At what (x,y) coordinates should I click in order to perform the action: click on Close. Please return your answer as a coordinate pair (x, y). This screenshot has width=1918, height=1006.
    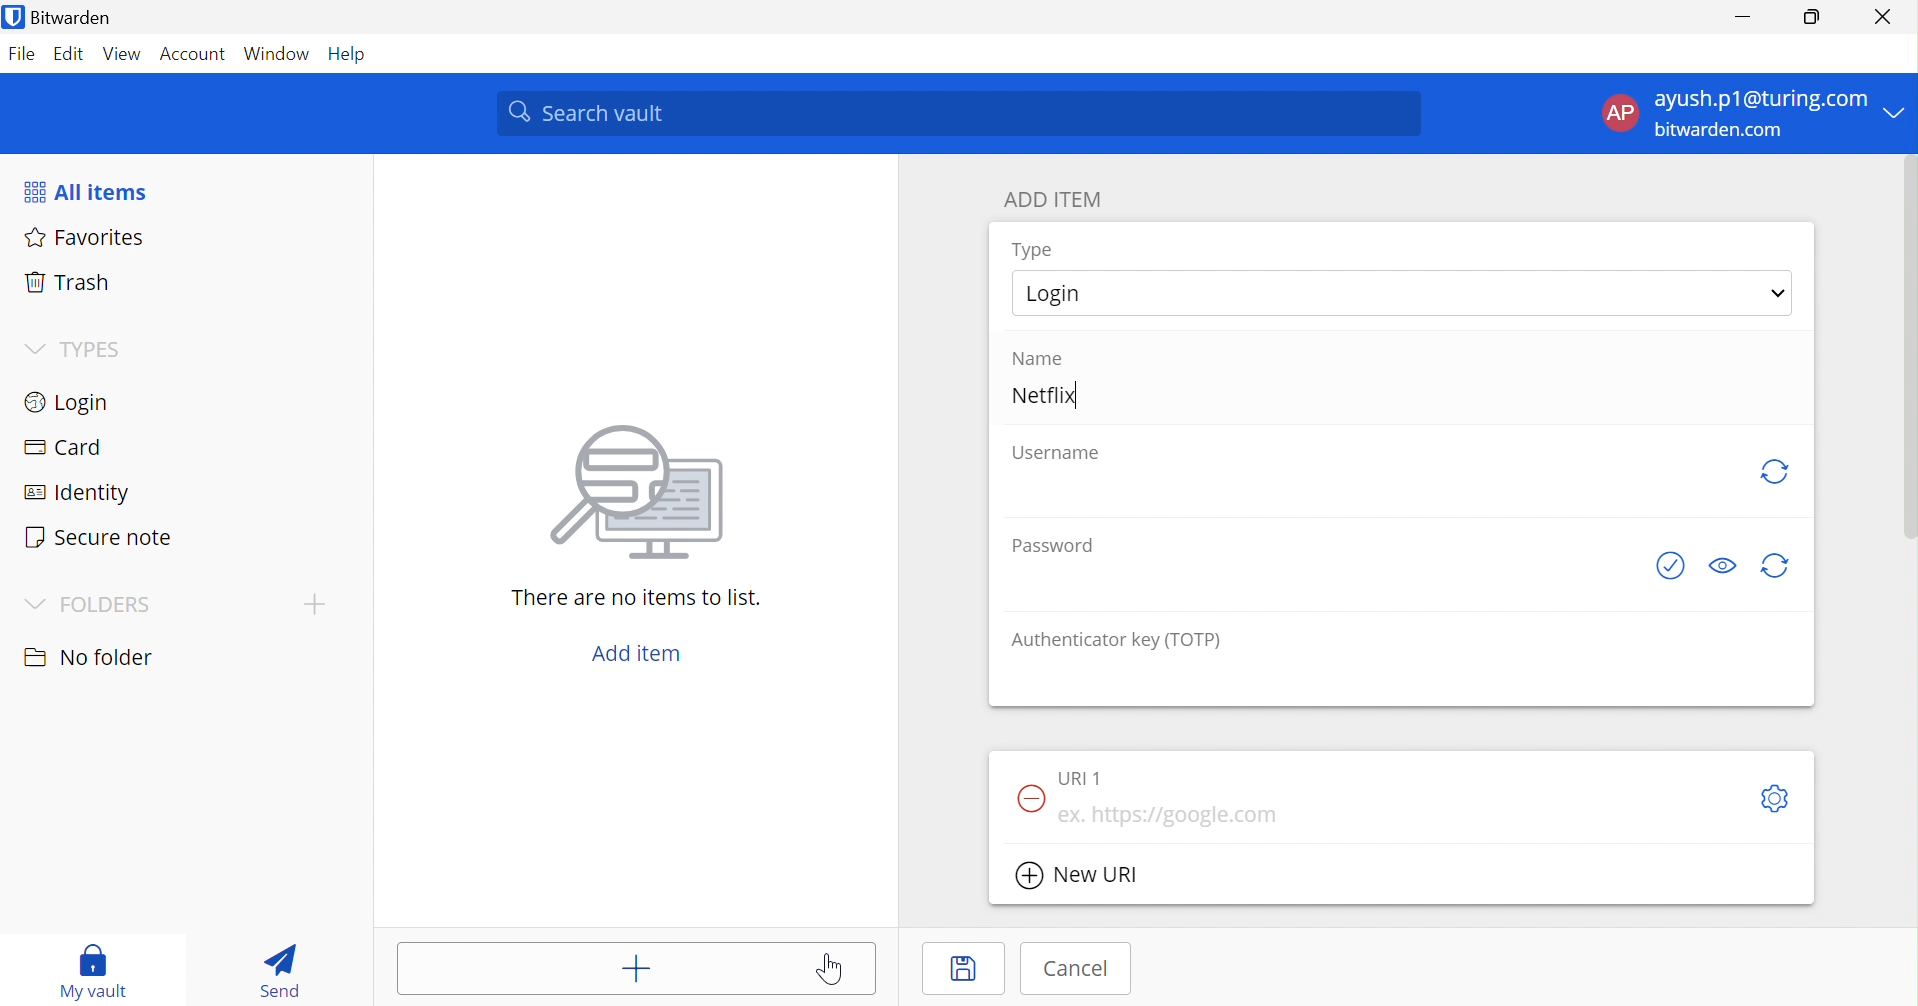
    Looking at the image, I should click on (1882, 17).